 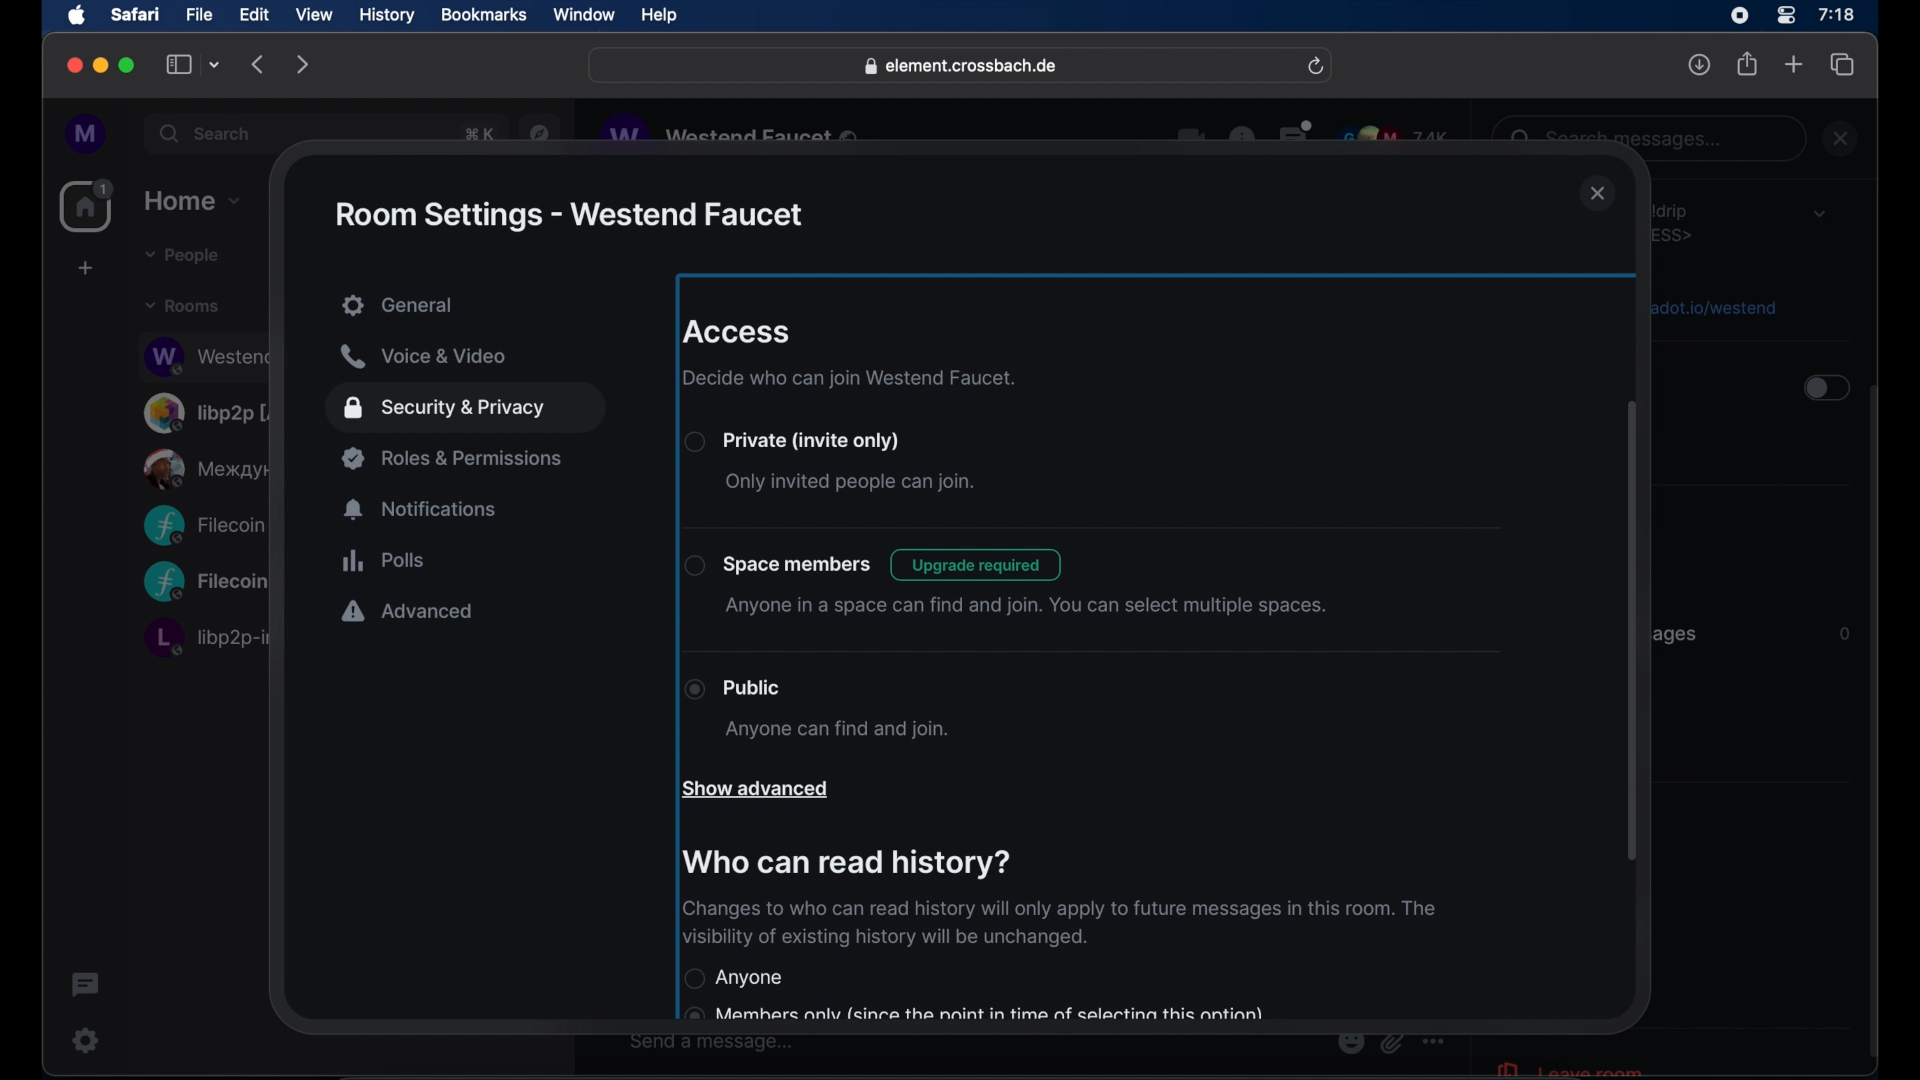 I want to click on window, so click(x=584, y=15).